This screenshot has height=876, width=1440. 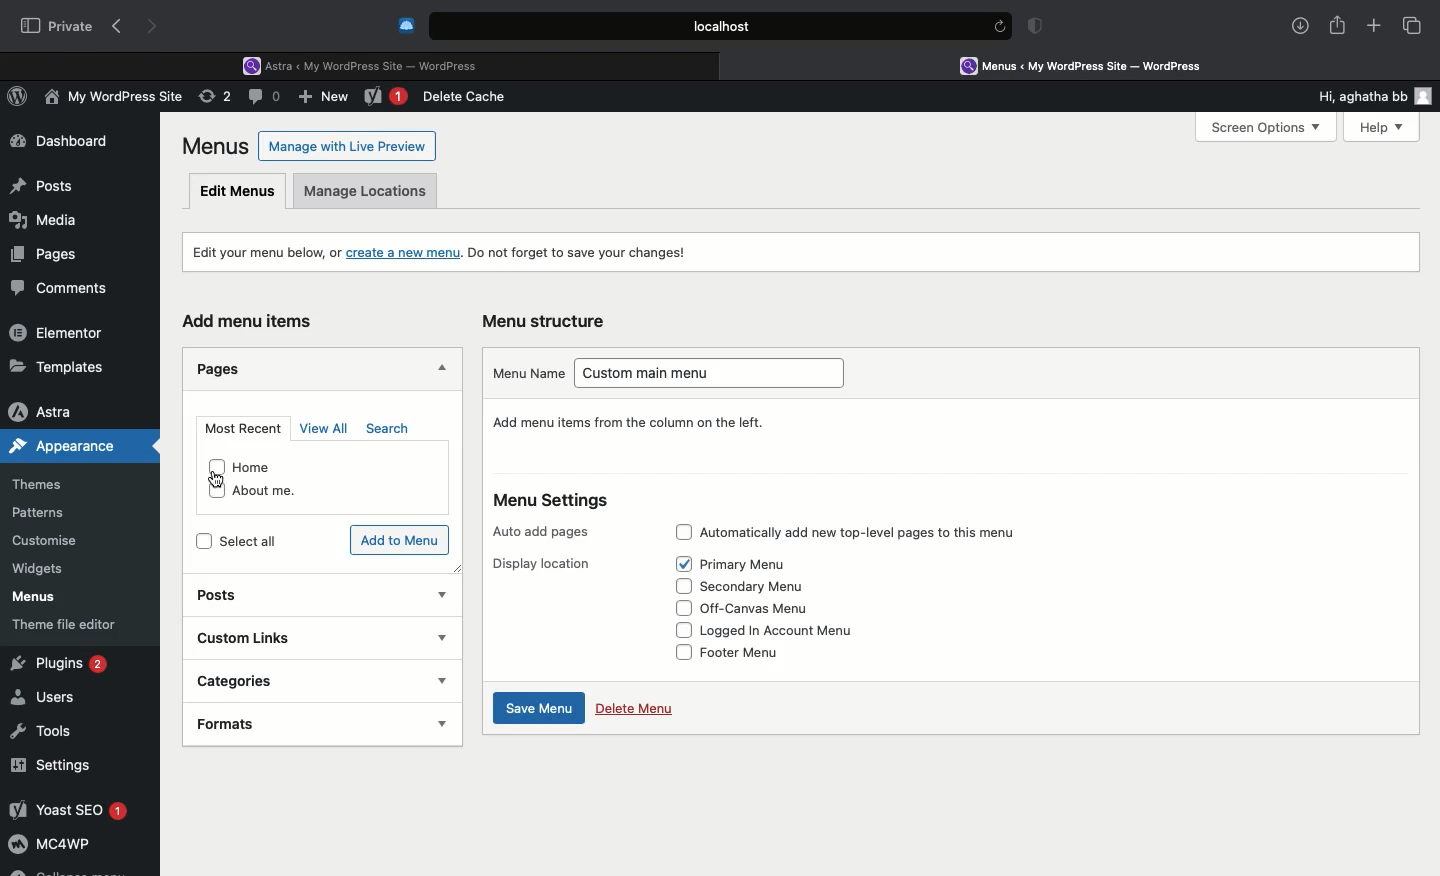 What do you see at coordinates (264, 252) in the screenshot?
I see `Edit your menu, or` at bounding box center [264, 252].